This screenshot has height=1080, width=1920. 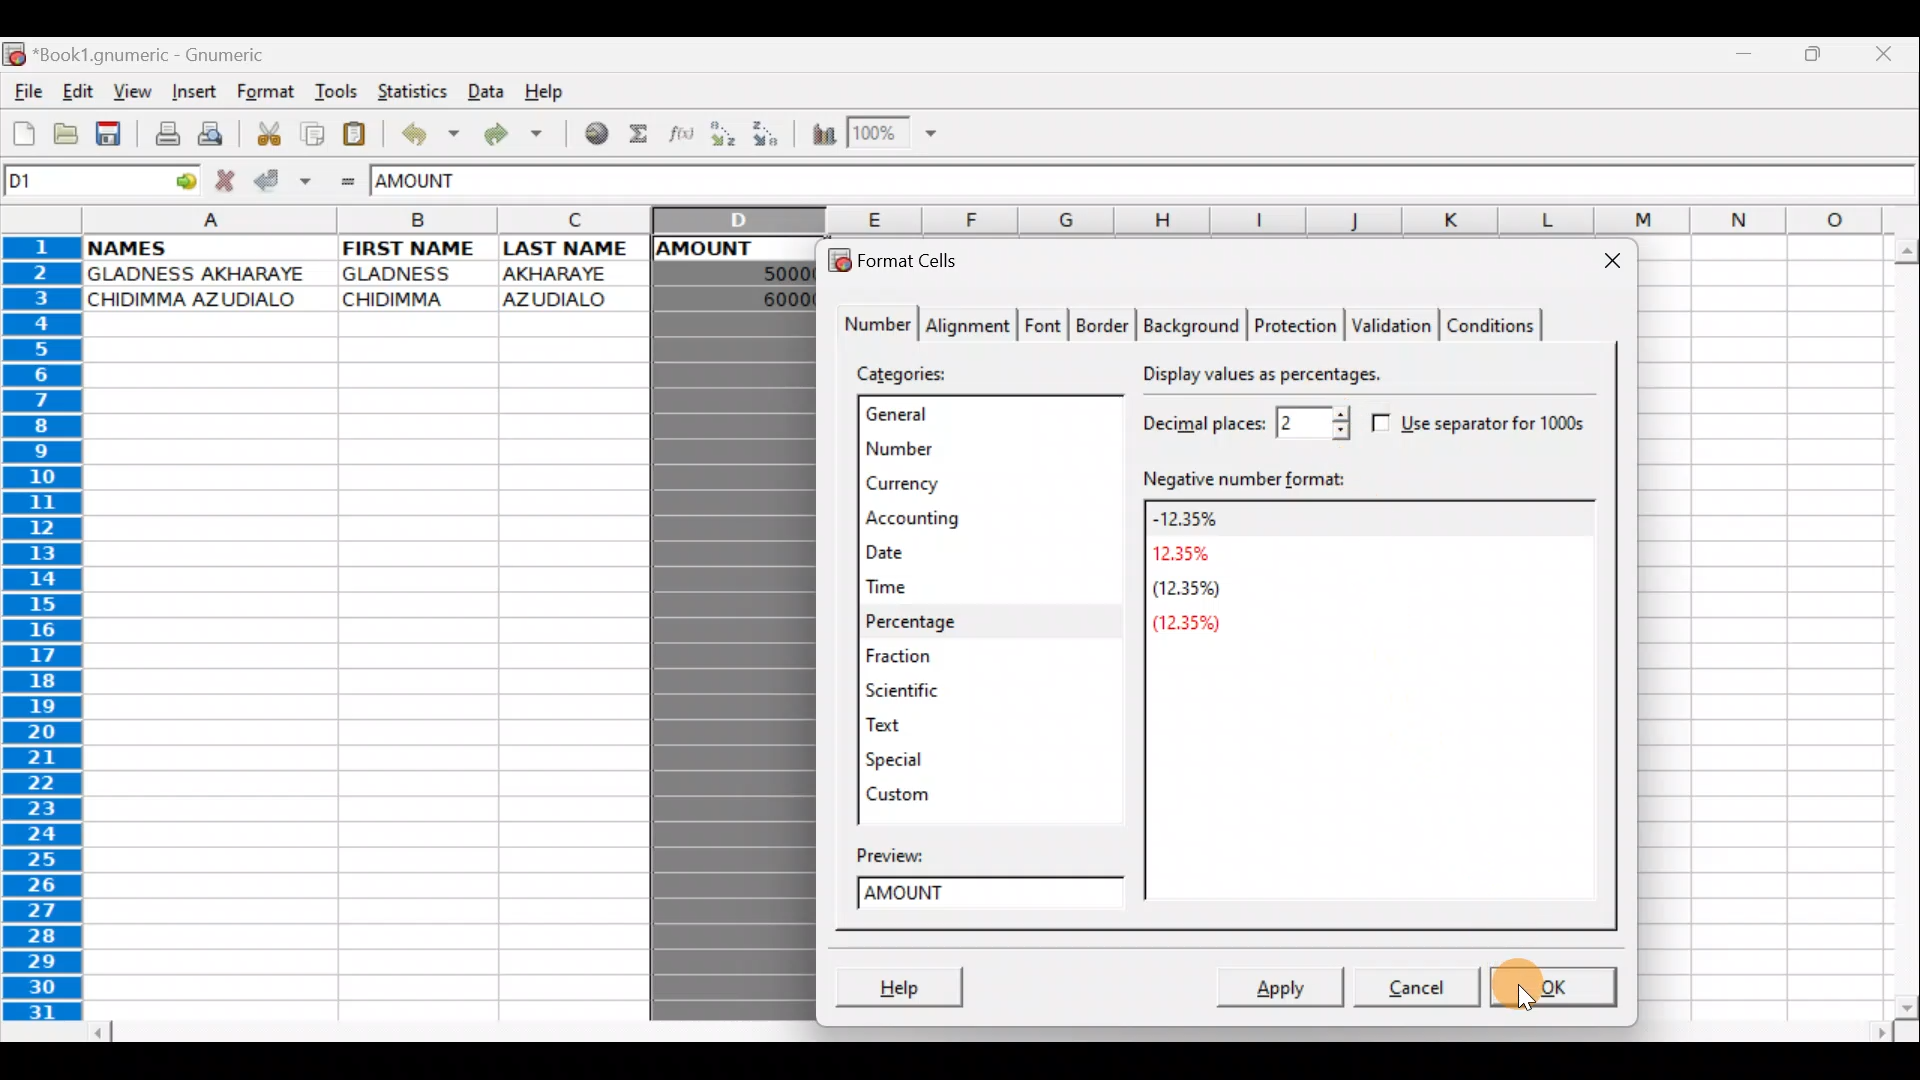 What do you see at coordinates (158, 248) in the screenshot?
I see `NAMES` at bounding box center [158, 248].